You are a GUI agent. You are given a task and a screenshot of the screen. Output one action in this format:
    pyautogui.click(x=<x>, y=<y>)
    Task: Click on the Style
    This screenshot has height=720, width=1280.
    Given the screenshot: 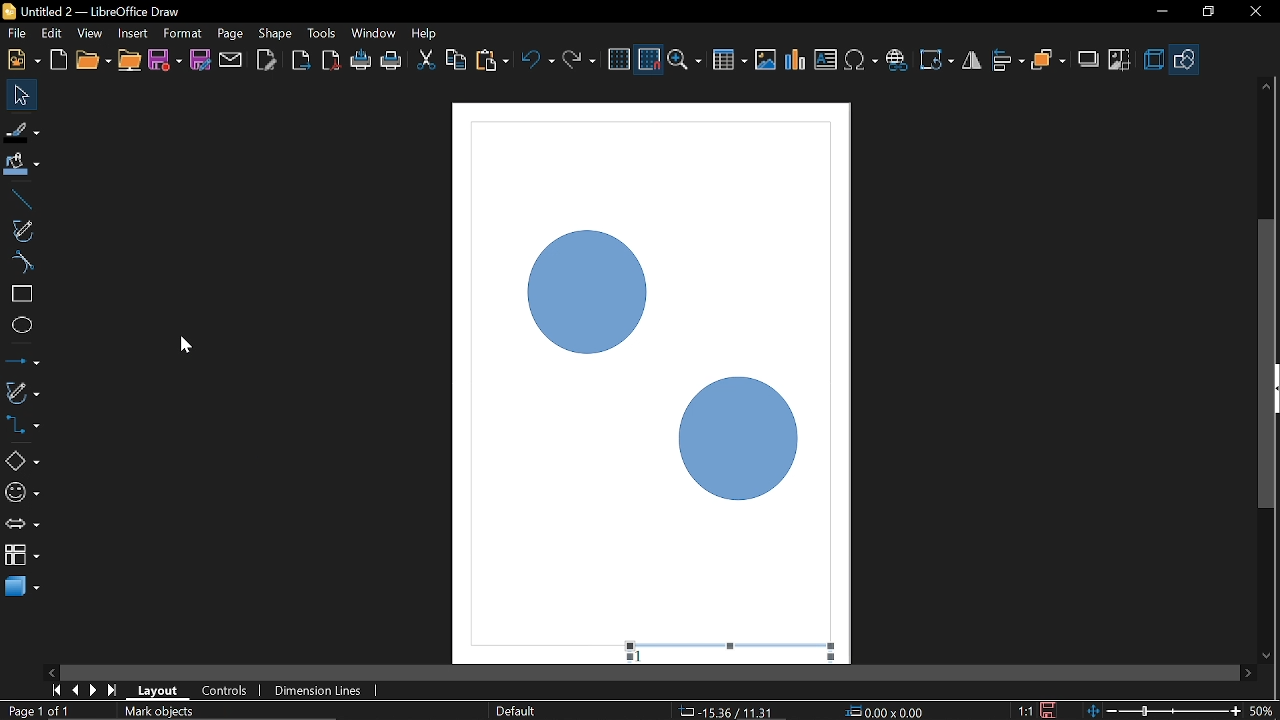 What is the action you would take?
    pyautogui.click(x=513, y=711)
    